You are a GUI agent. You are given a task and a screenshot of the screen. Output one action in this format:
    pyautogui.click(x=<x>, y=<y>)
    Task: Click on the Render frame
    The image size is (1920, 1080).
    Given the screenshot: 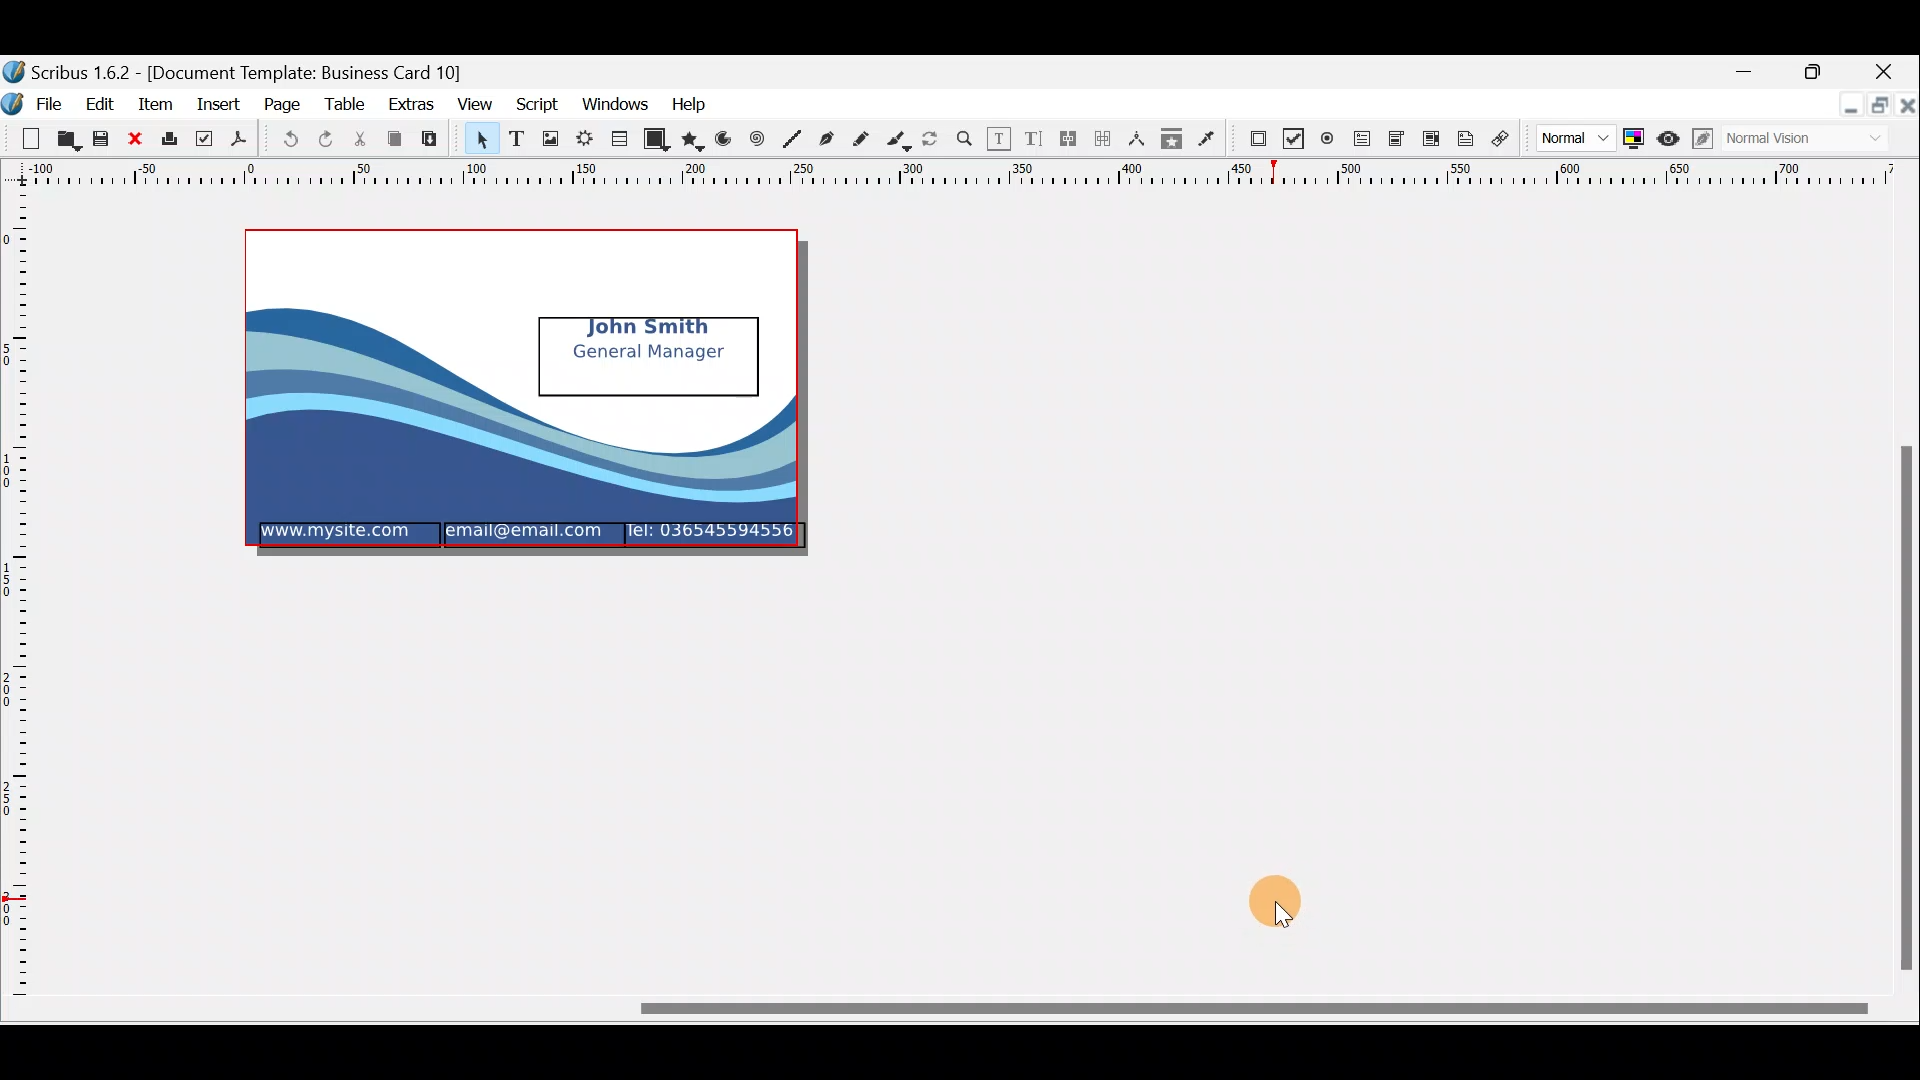 What is the action you would take?
    pyautogui.click(x=584, y=142)
    